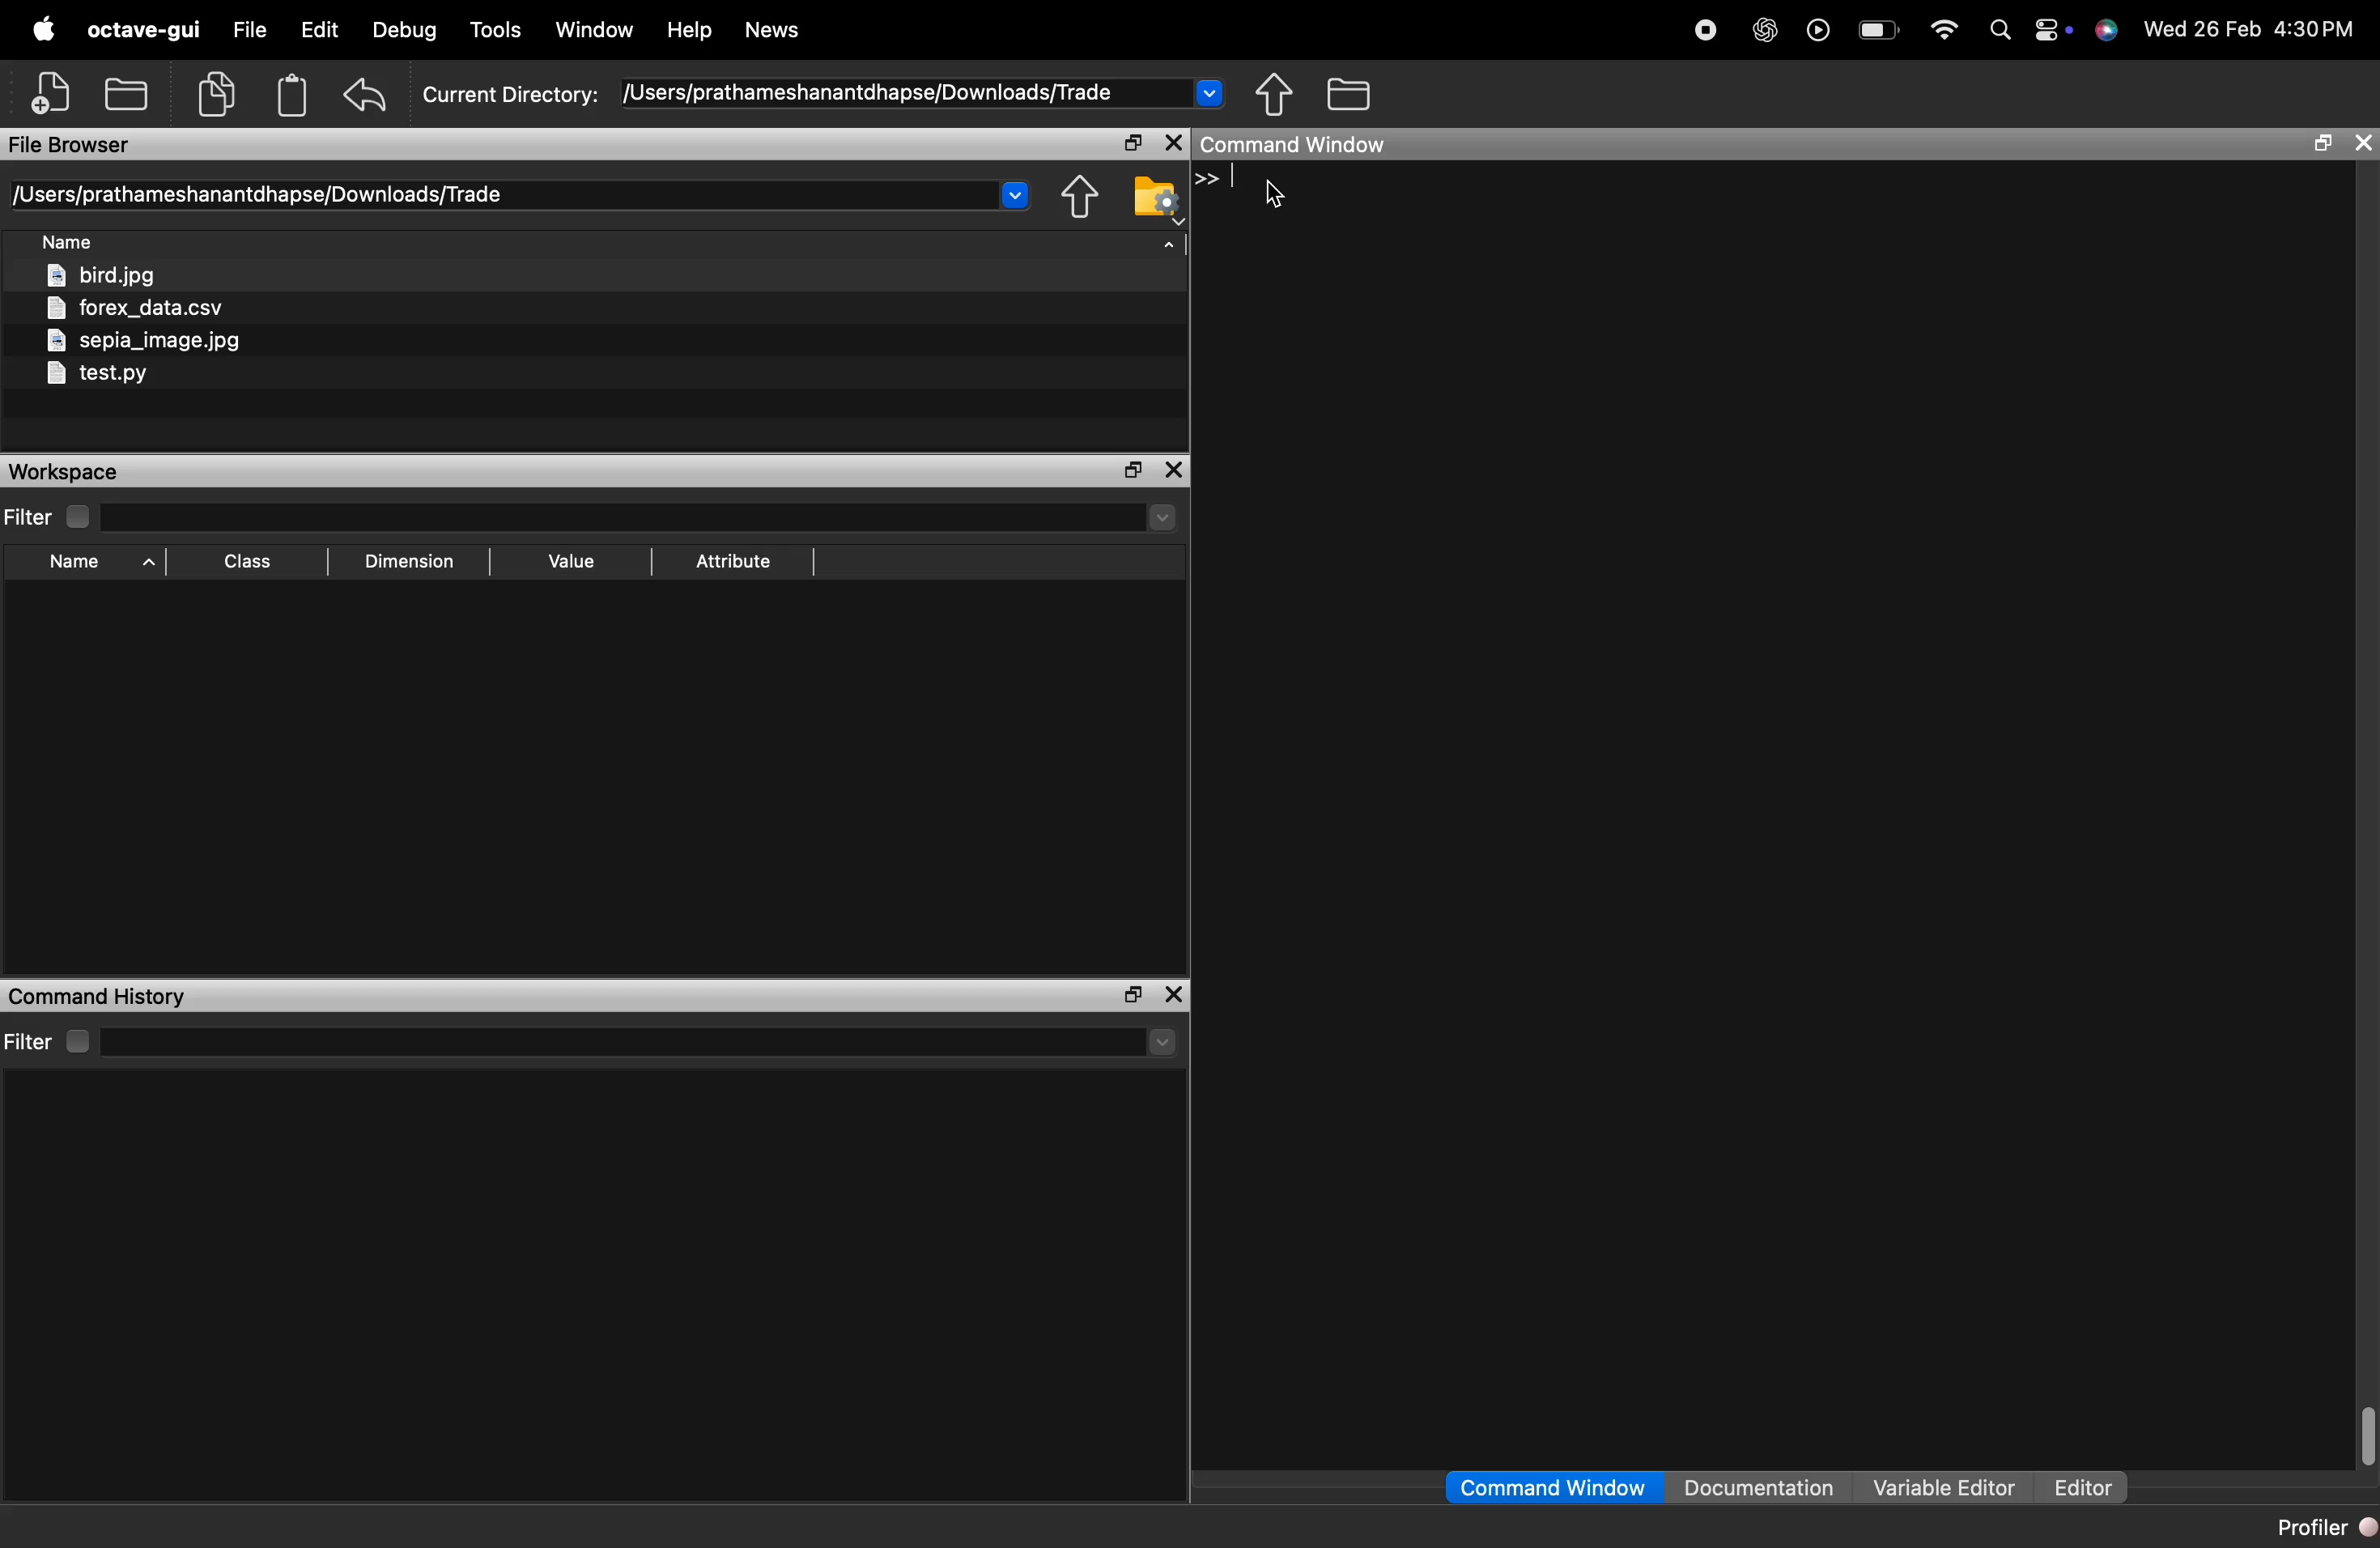  I want to click on Drop-down , so click(1013, 192).